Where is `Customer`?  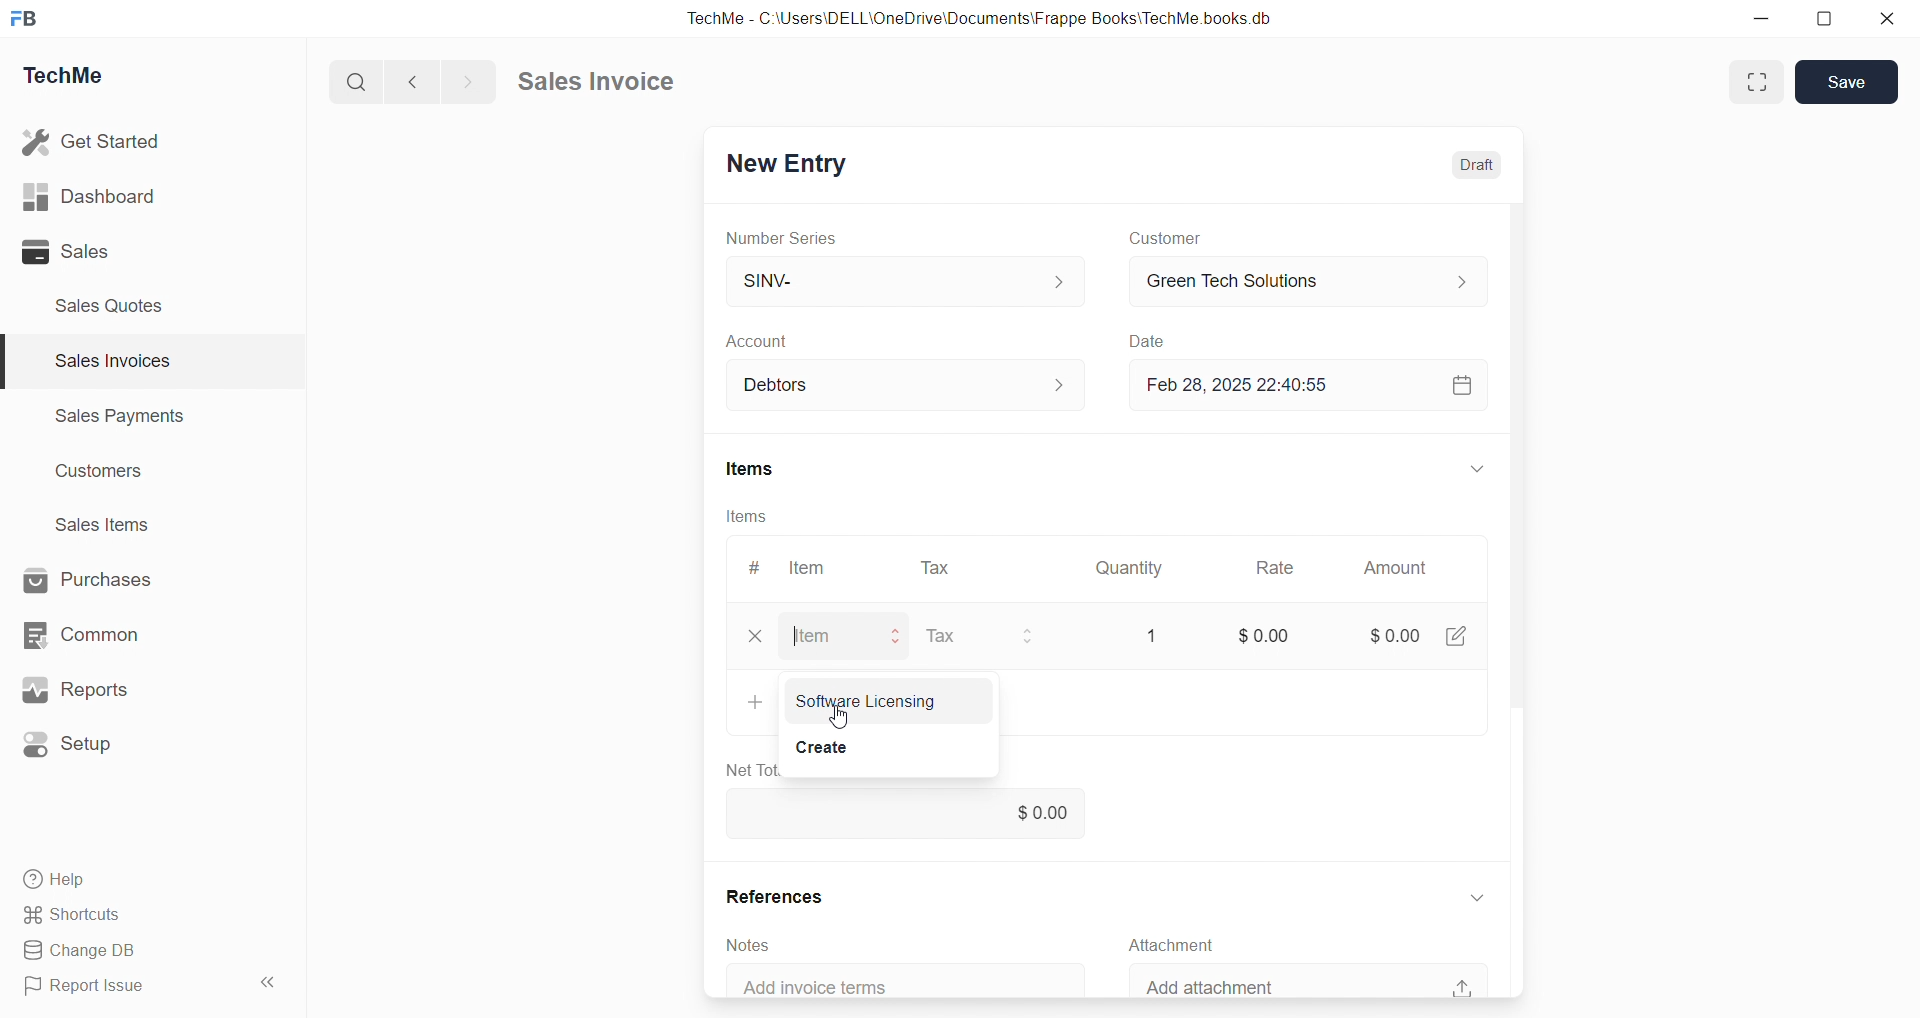
Customer is located at coordinates (1166, 238).